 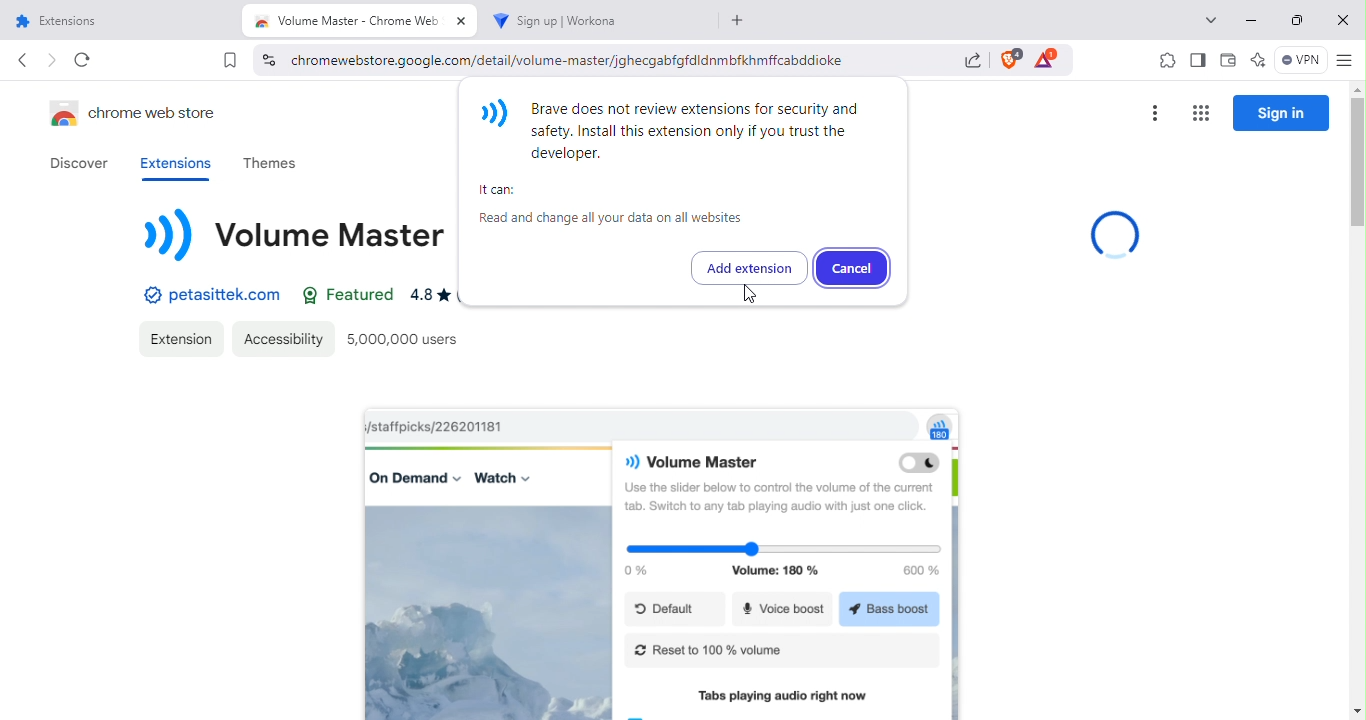 I want to click on minimze, so click(x=1255, y=19).